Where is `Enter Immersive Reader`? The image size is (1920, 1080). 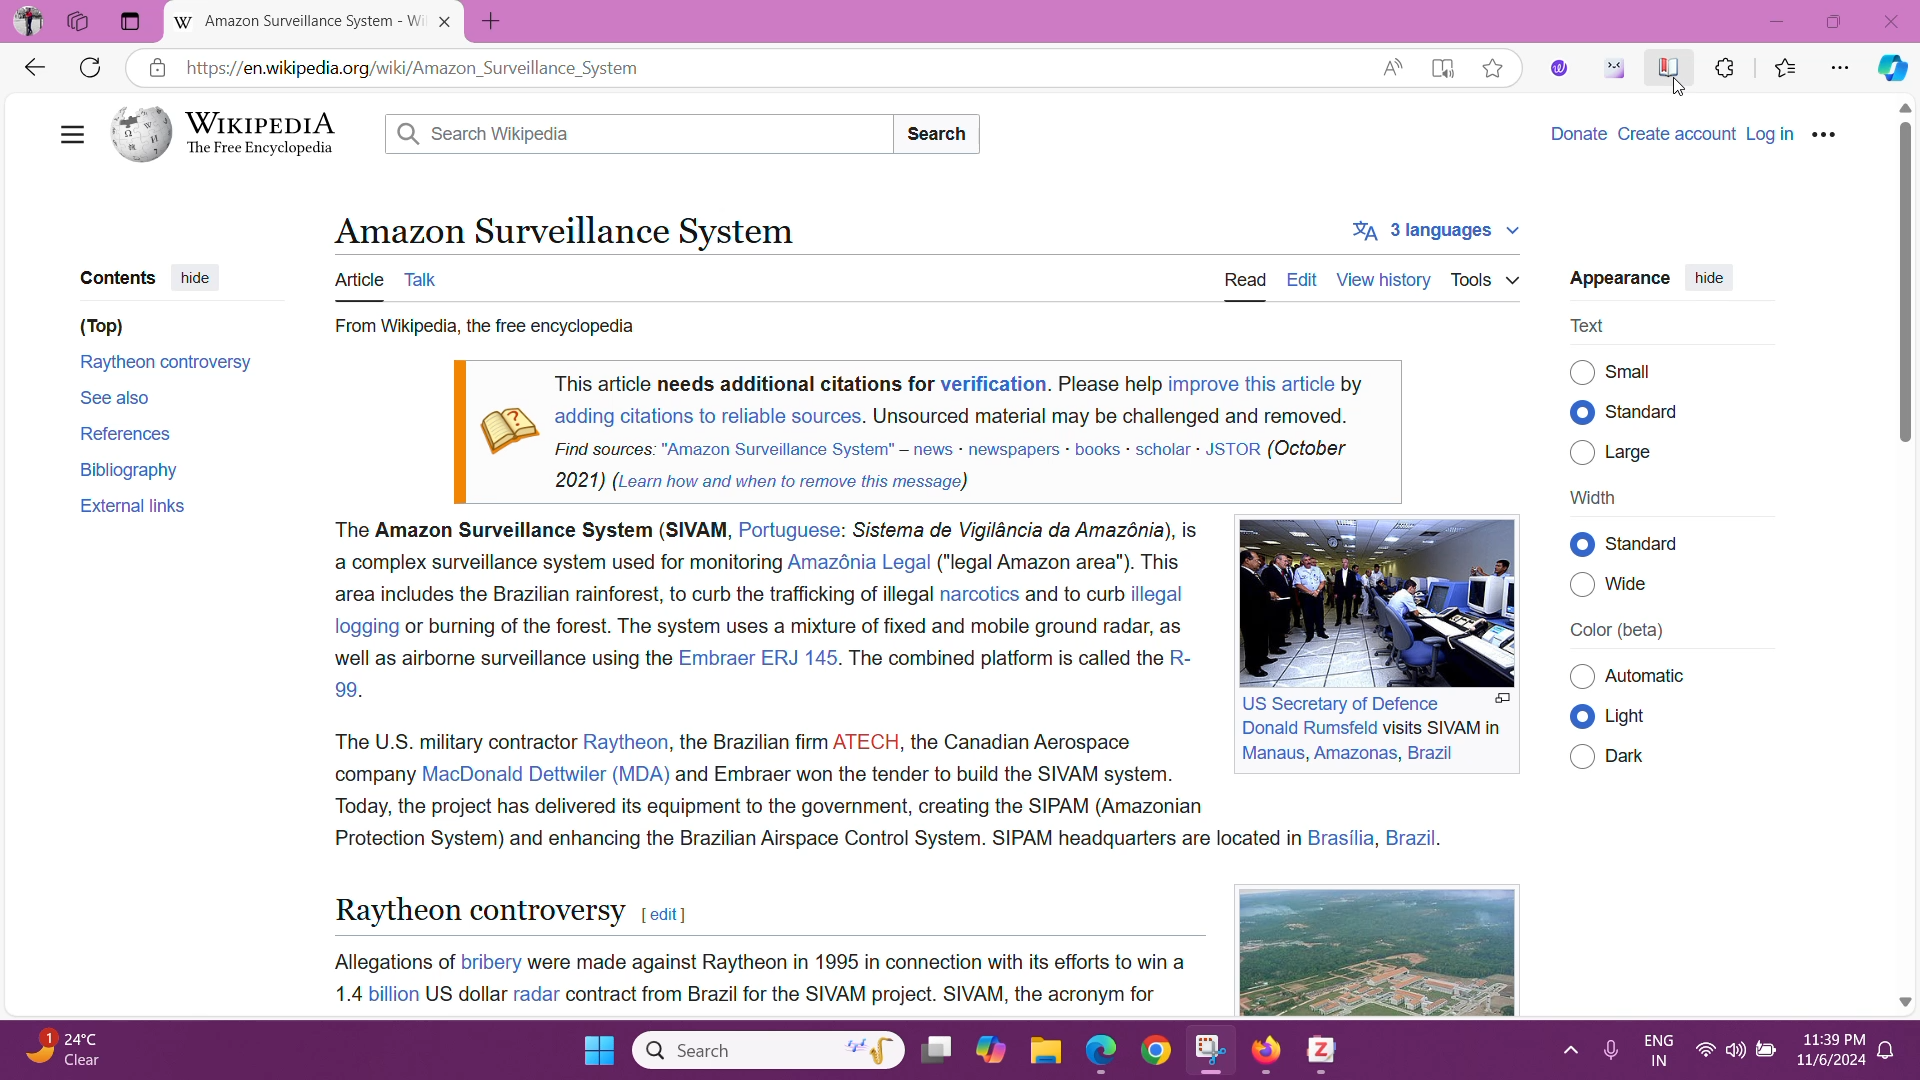
Enter Immersive Reader is located at coordinates (1442, 66).